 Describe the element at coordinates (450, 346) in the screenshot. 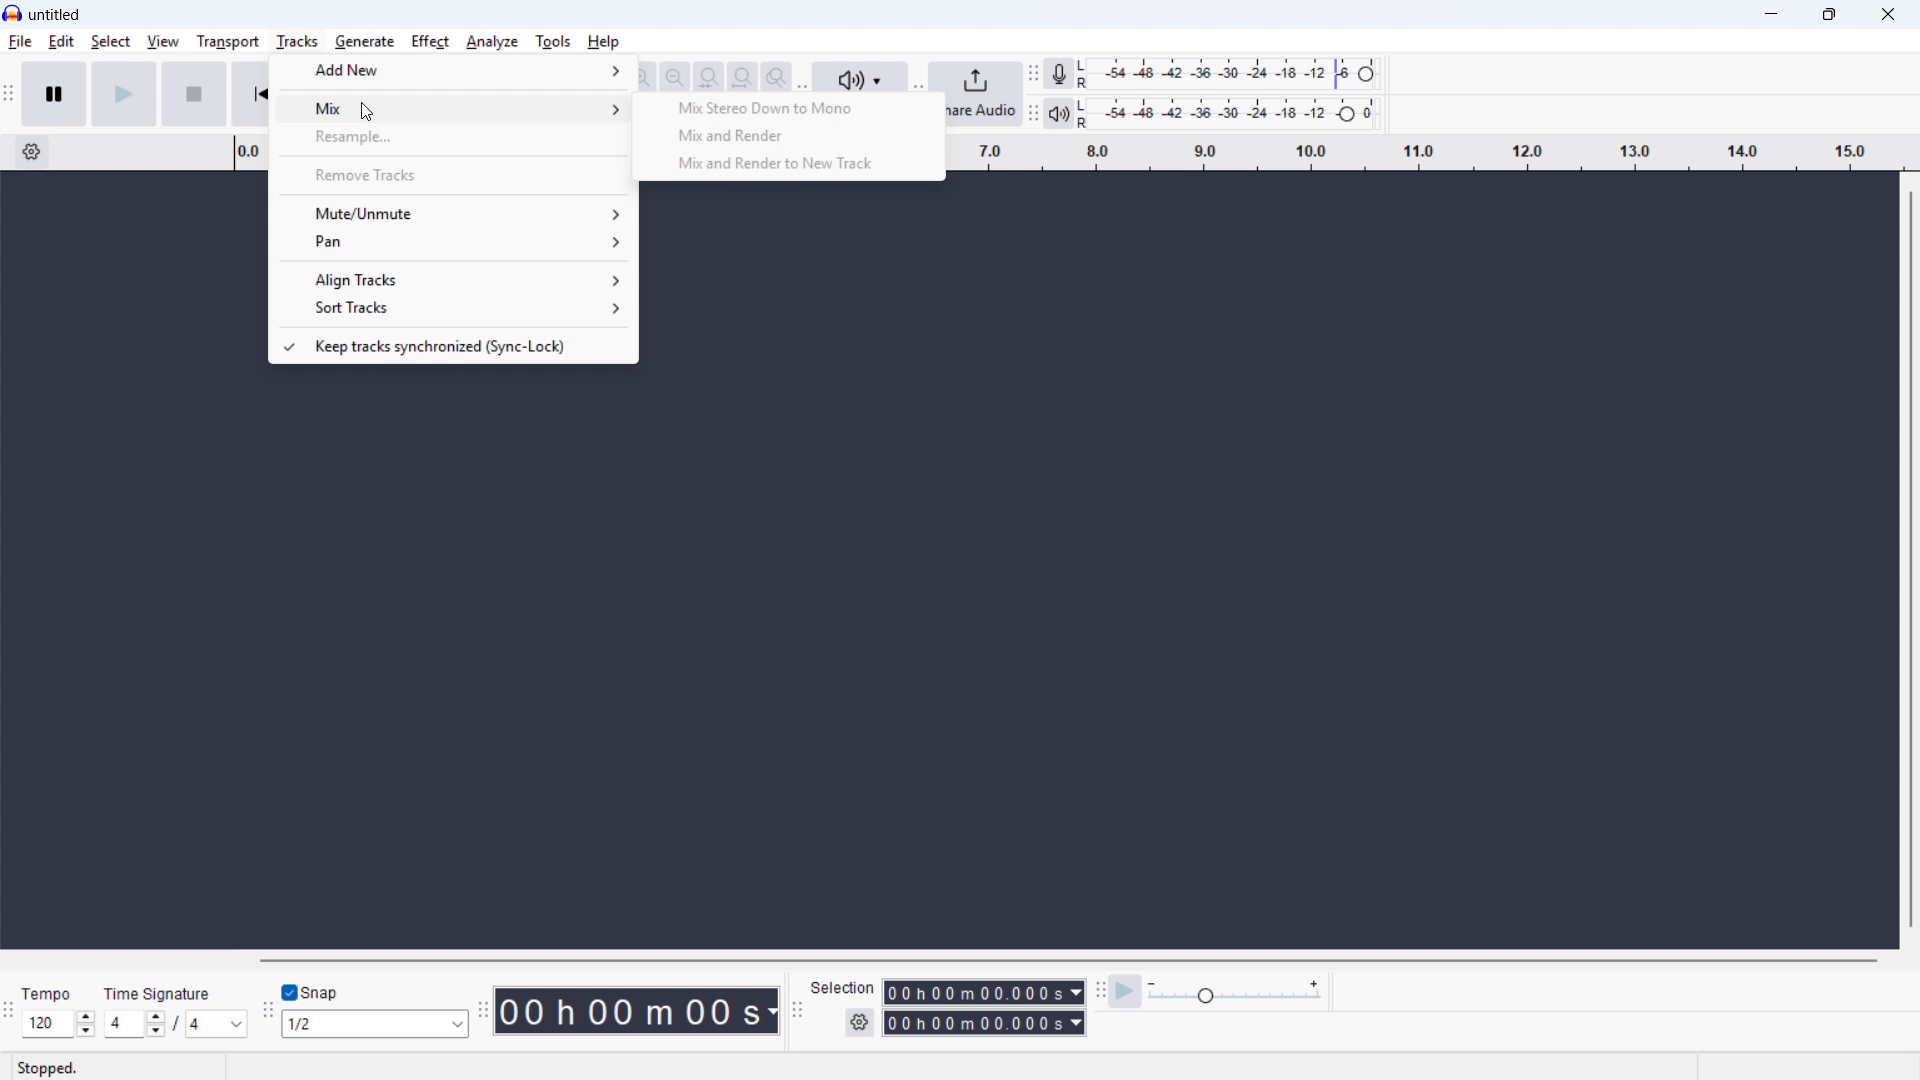

I see `Keep tracks synchronised ` at that location.